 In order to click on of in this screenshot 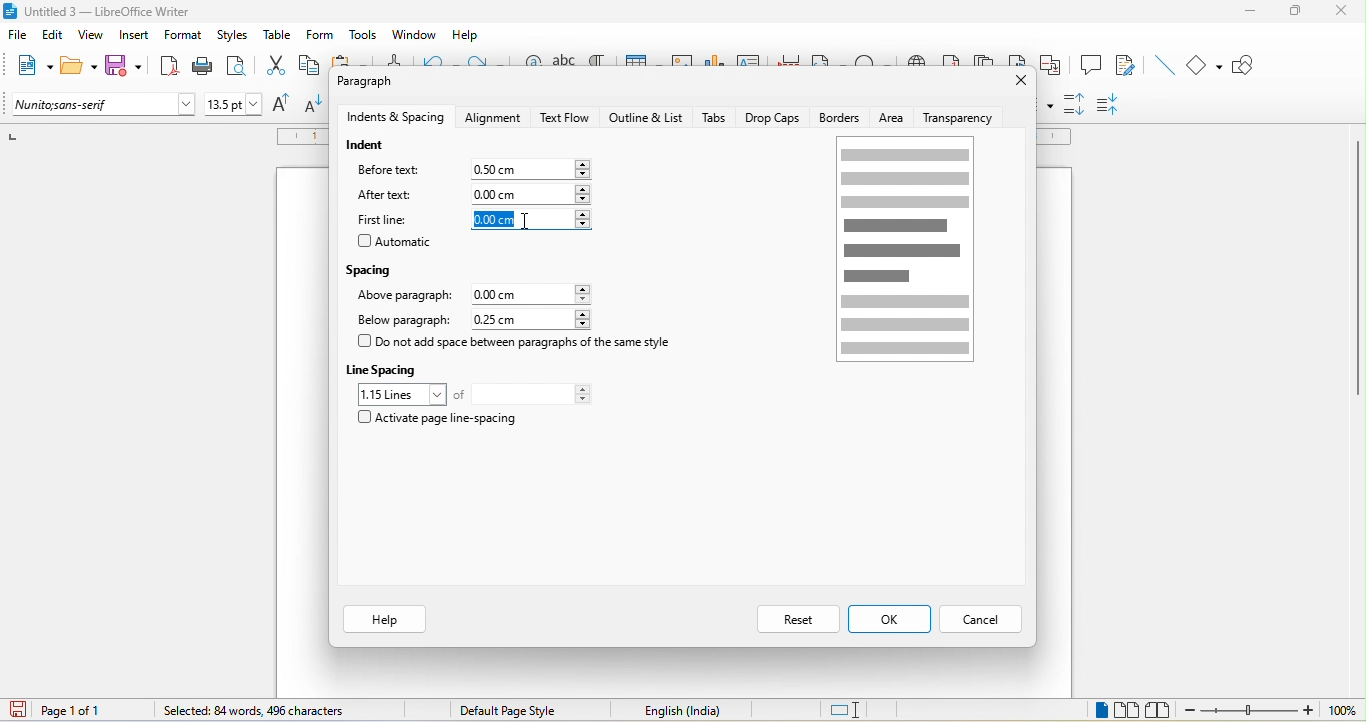, I will do `click(459, 394)`.